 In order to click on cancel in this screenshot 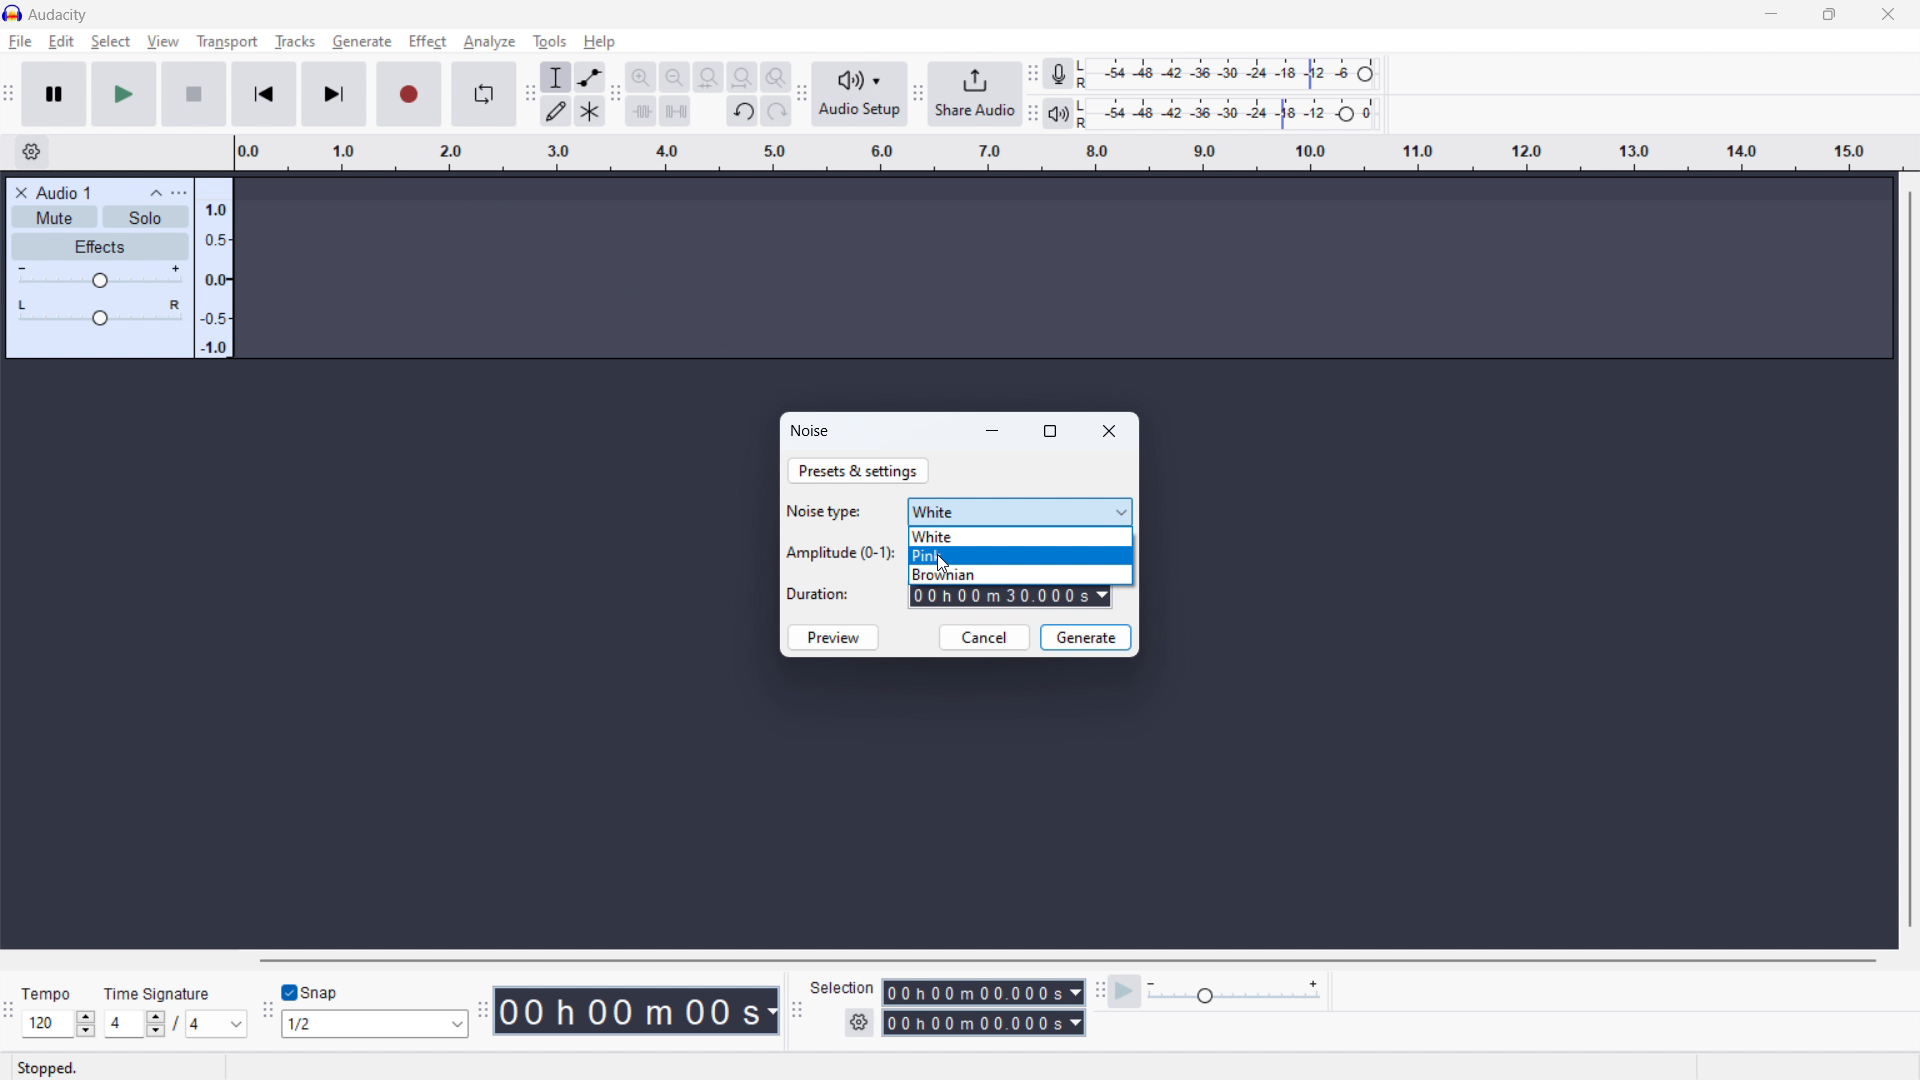, I will do `click(984, 637)`.